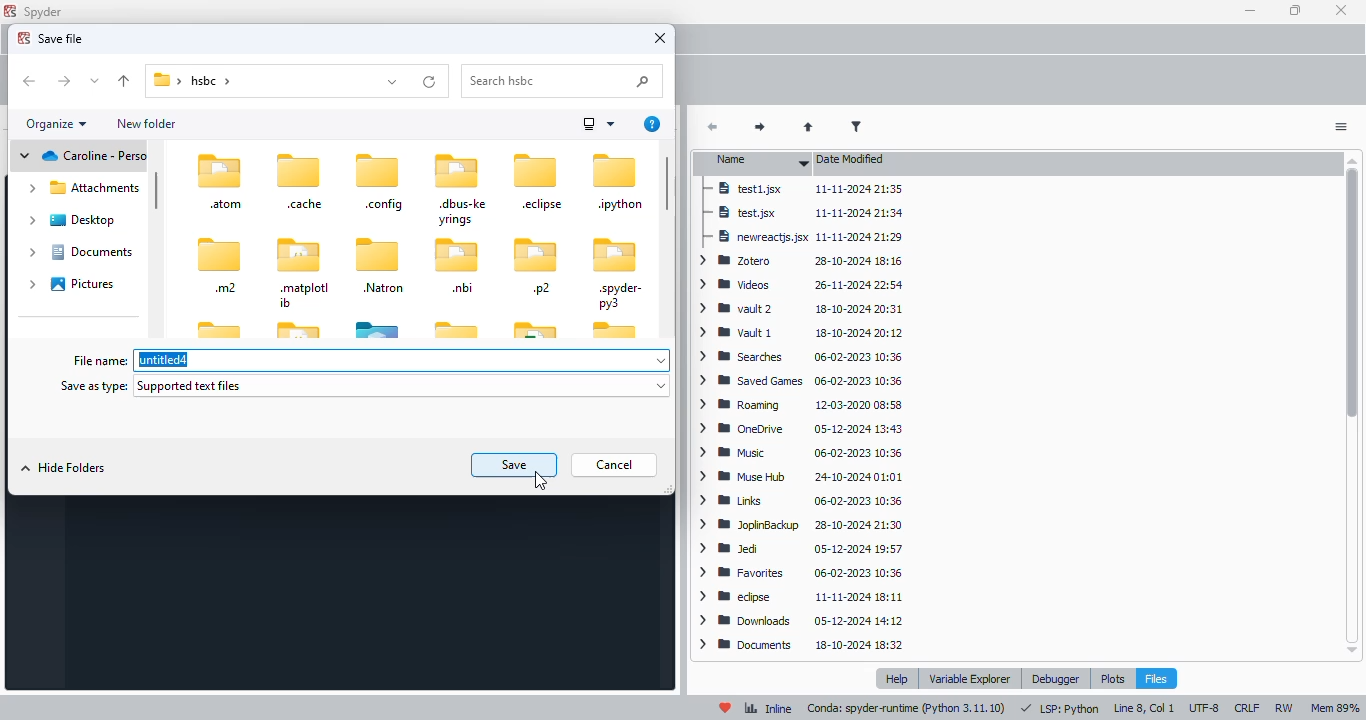 This screenshot has height=720, width=1366. I want to click on variable explorer, so click(970, 679).